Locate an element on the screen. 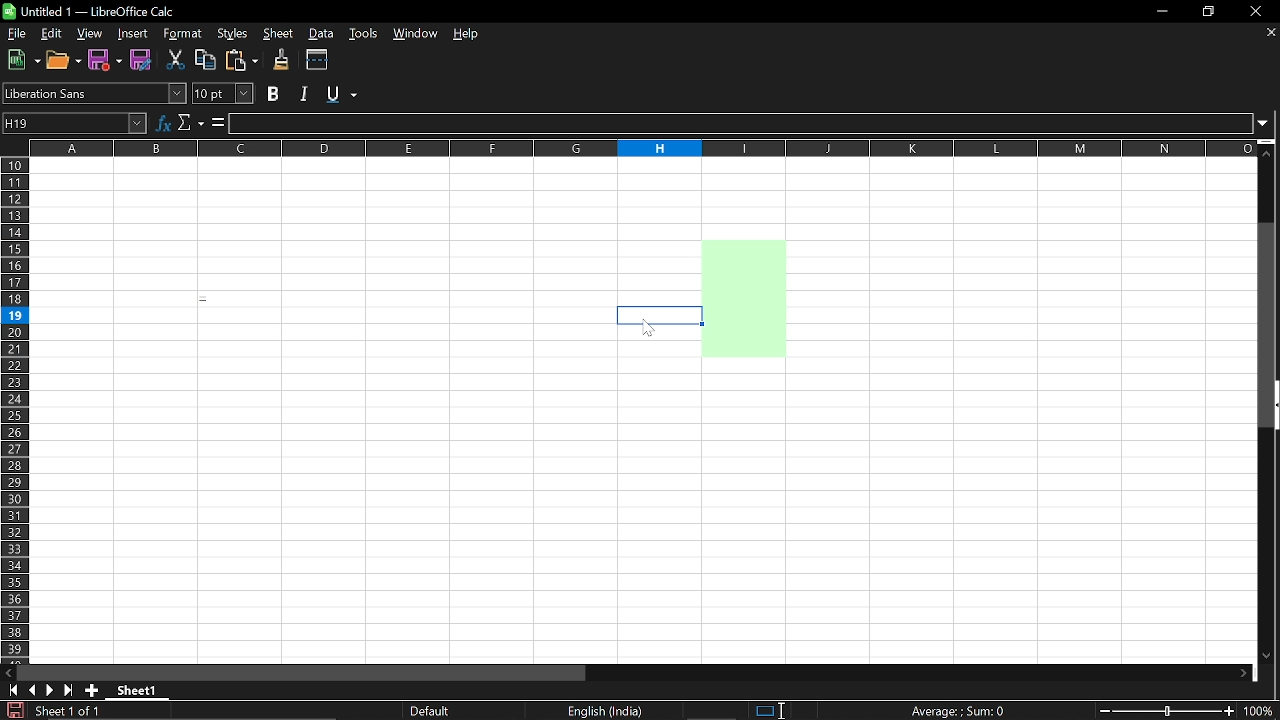  Clone is located at coordinates (283, 60).